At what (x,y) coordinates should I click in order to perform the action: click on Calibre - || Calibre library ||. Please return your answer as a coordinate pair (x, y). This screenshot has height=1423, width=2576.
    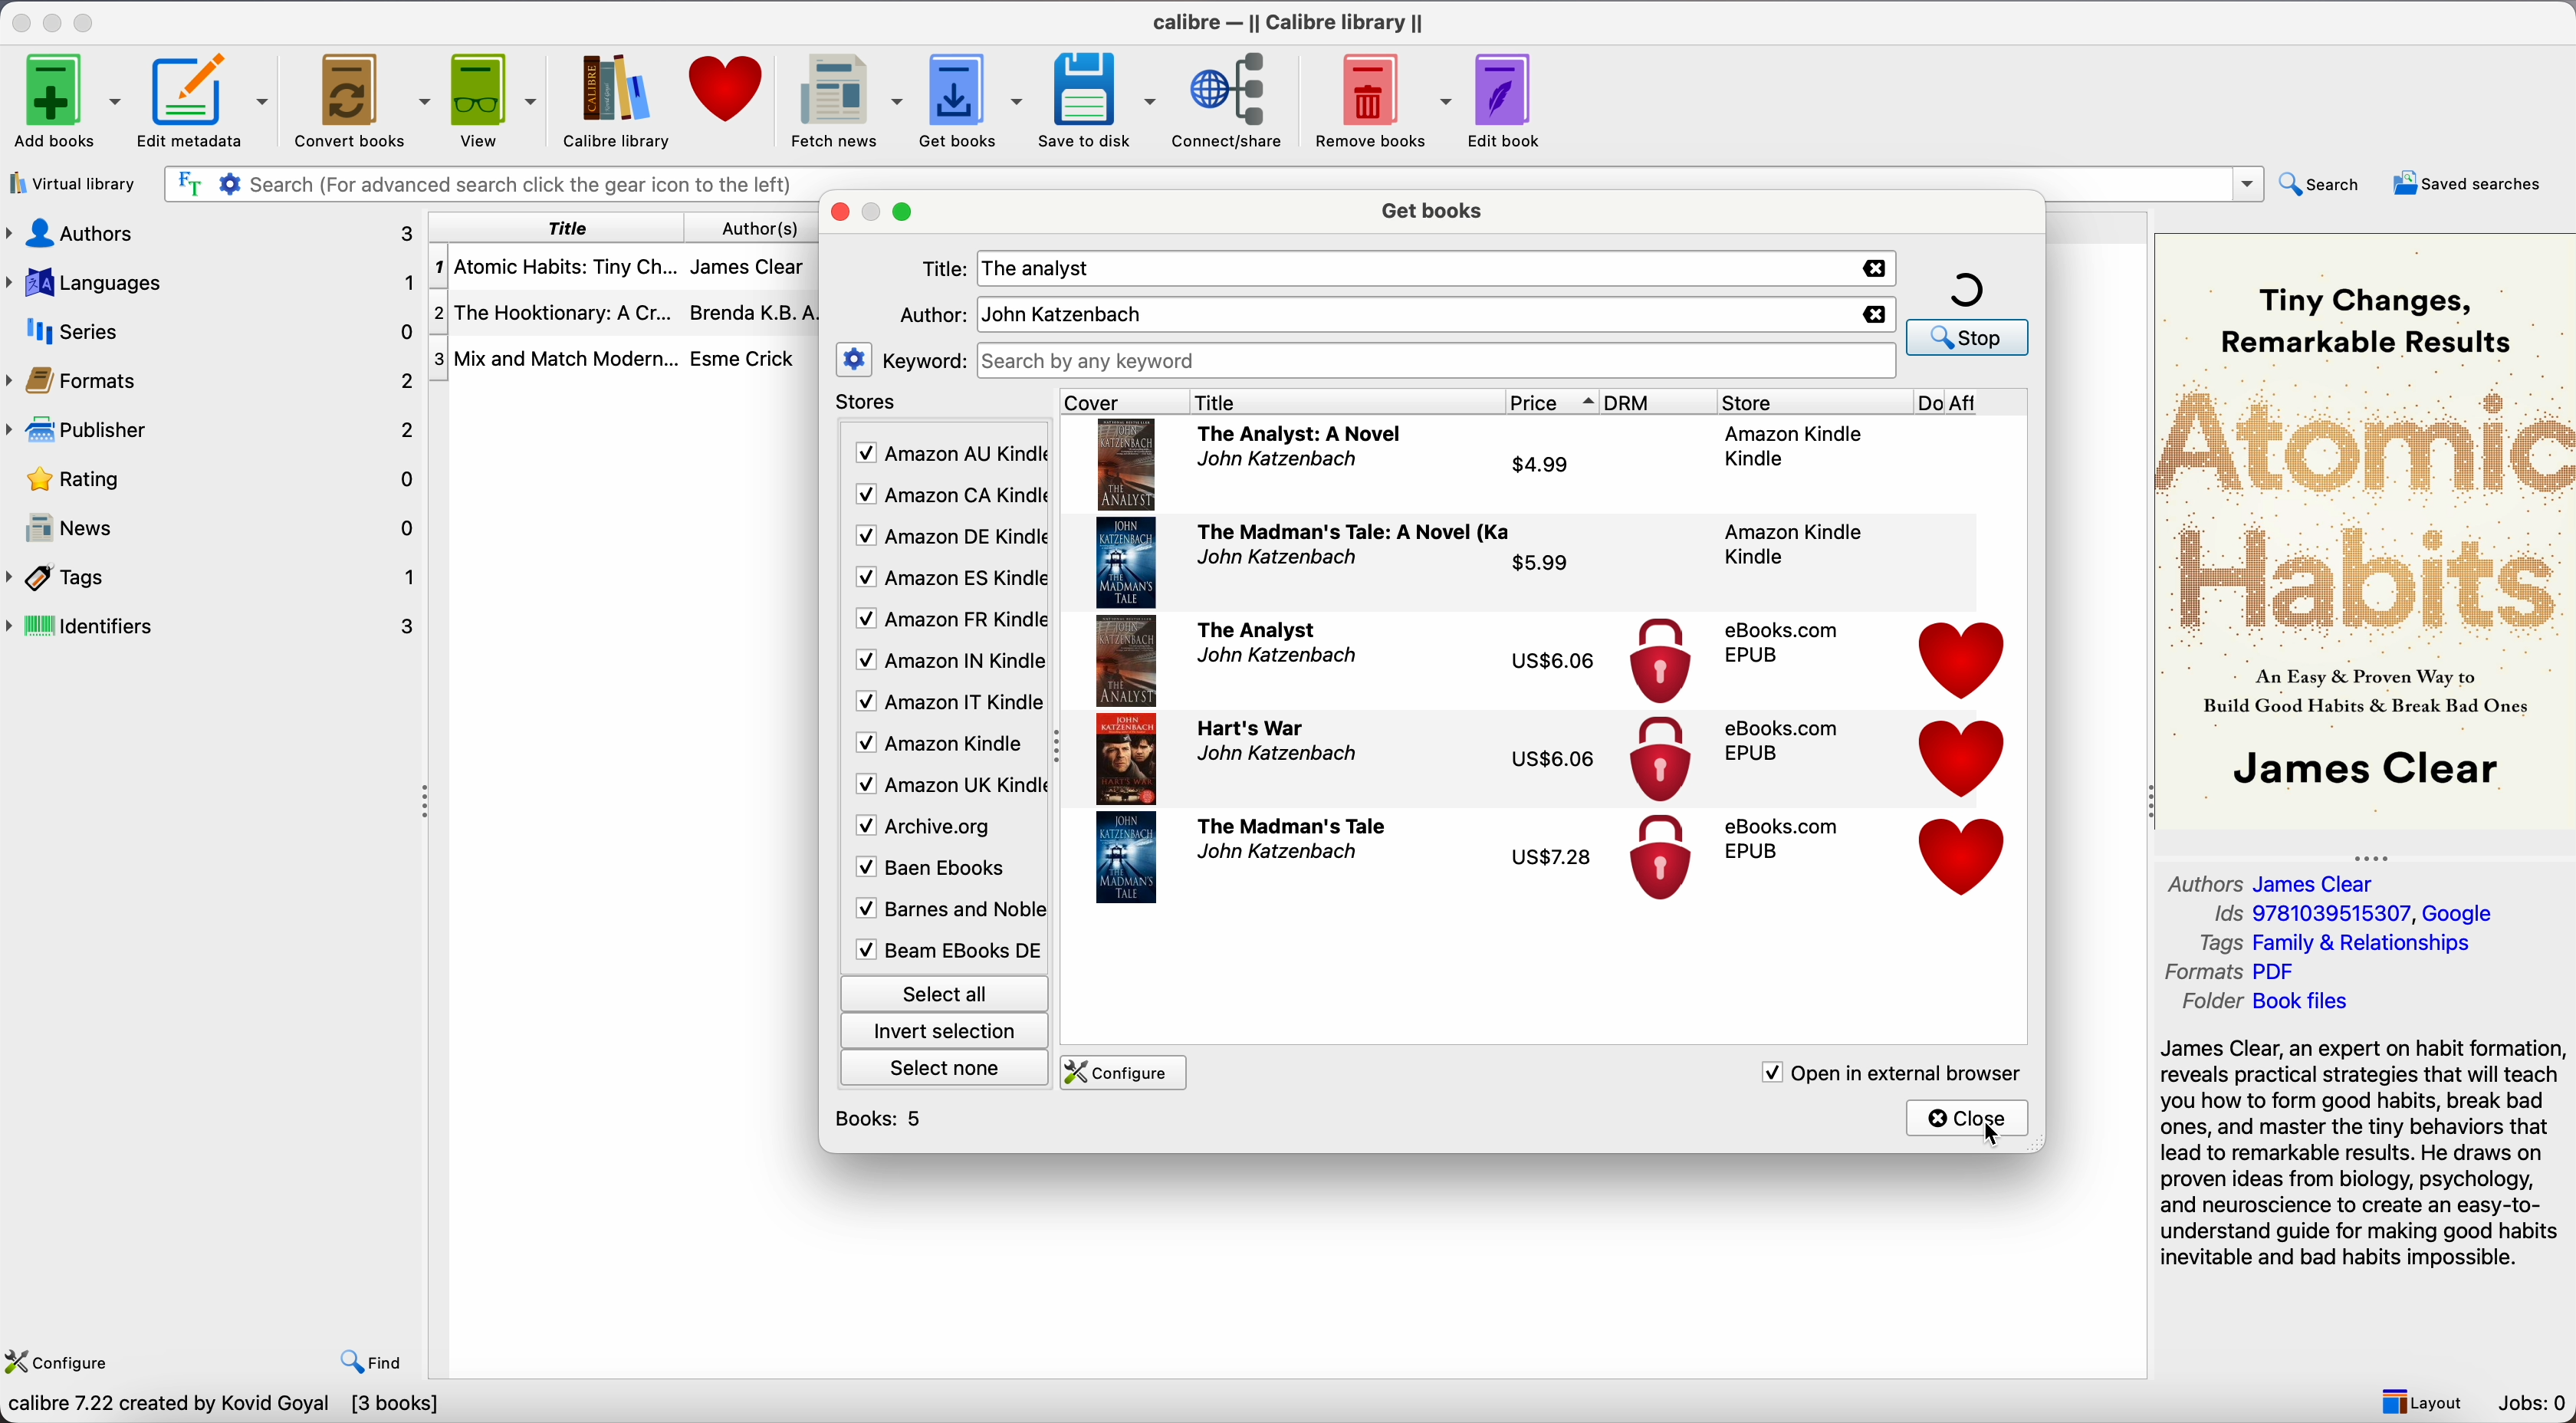
    Looking at the image, I should click on (1286, 20).